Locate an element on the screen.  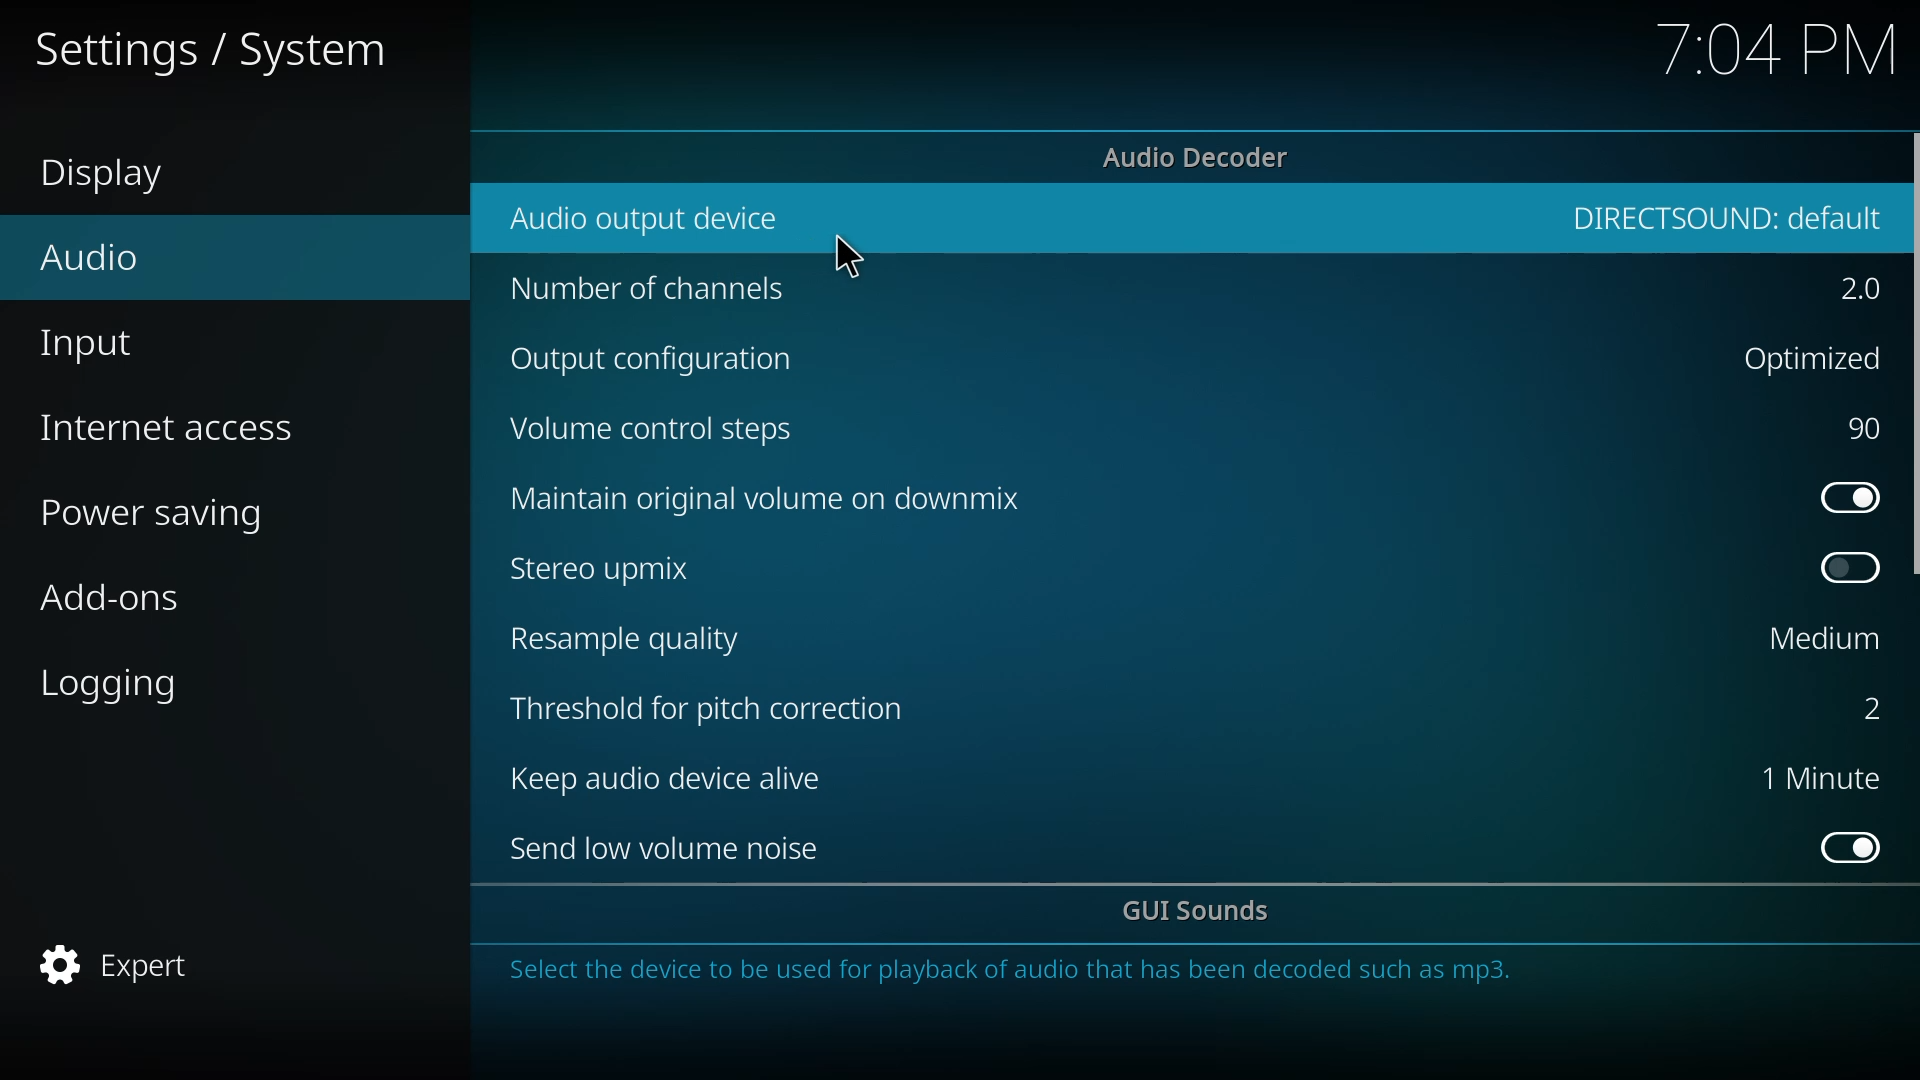
stereo upmix is located at coordinates (602, 567).